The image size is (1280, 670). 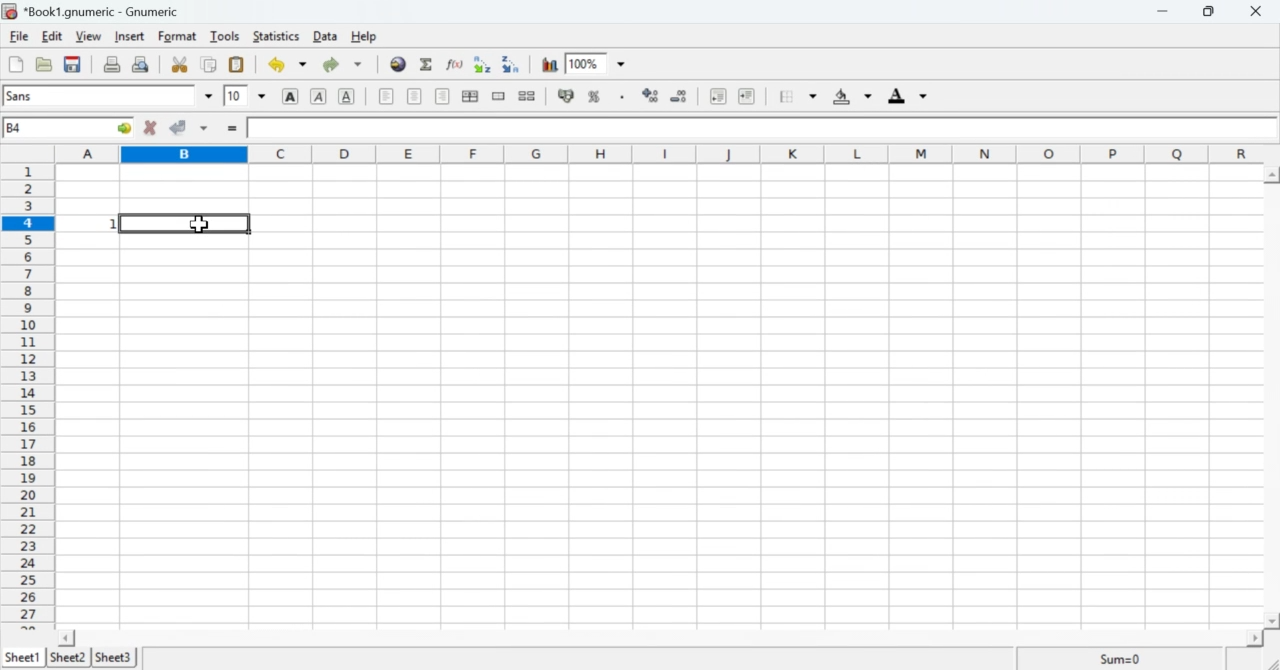 I want to click on Edit function, so click(x=457, y=64).